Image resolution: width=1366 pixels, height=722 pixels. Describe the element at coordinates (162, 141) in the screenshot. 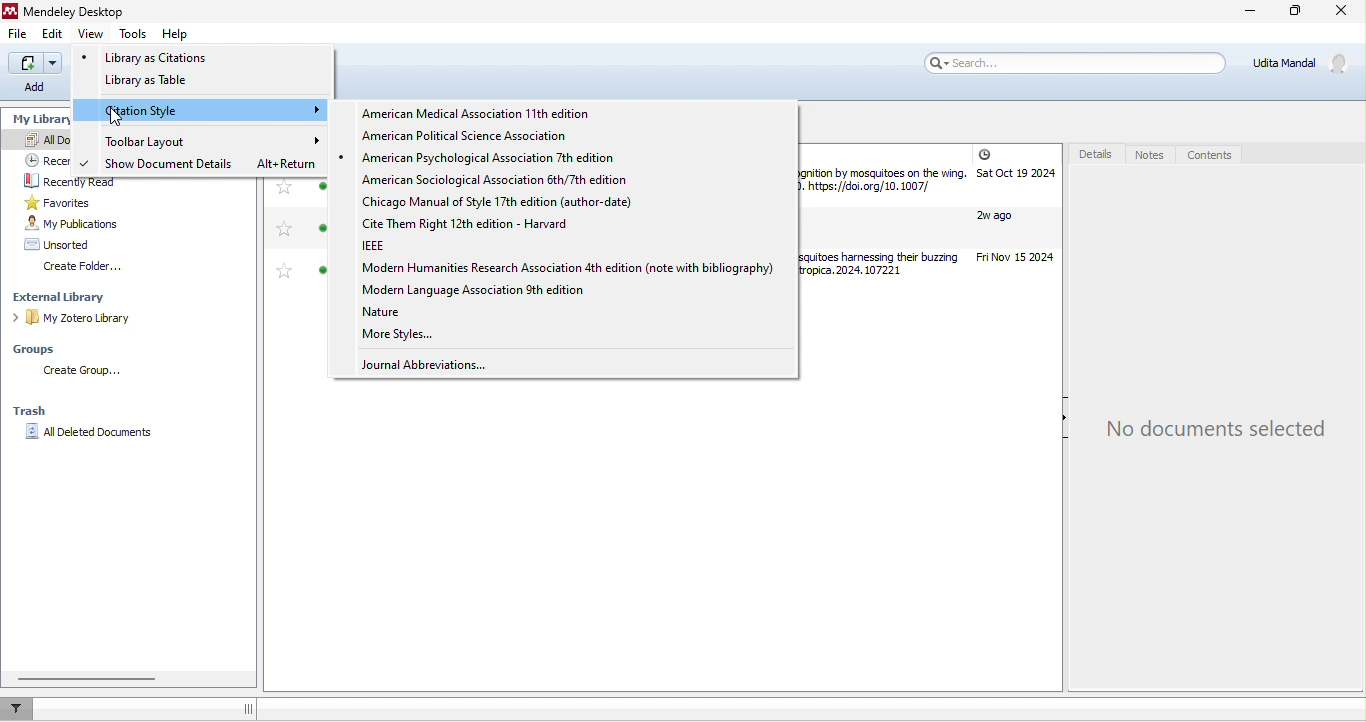

I see `Toolbar Layout` at that location.